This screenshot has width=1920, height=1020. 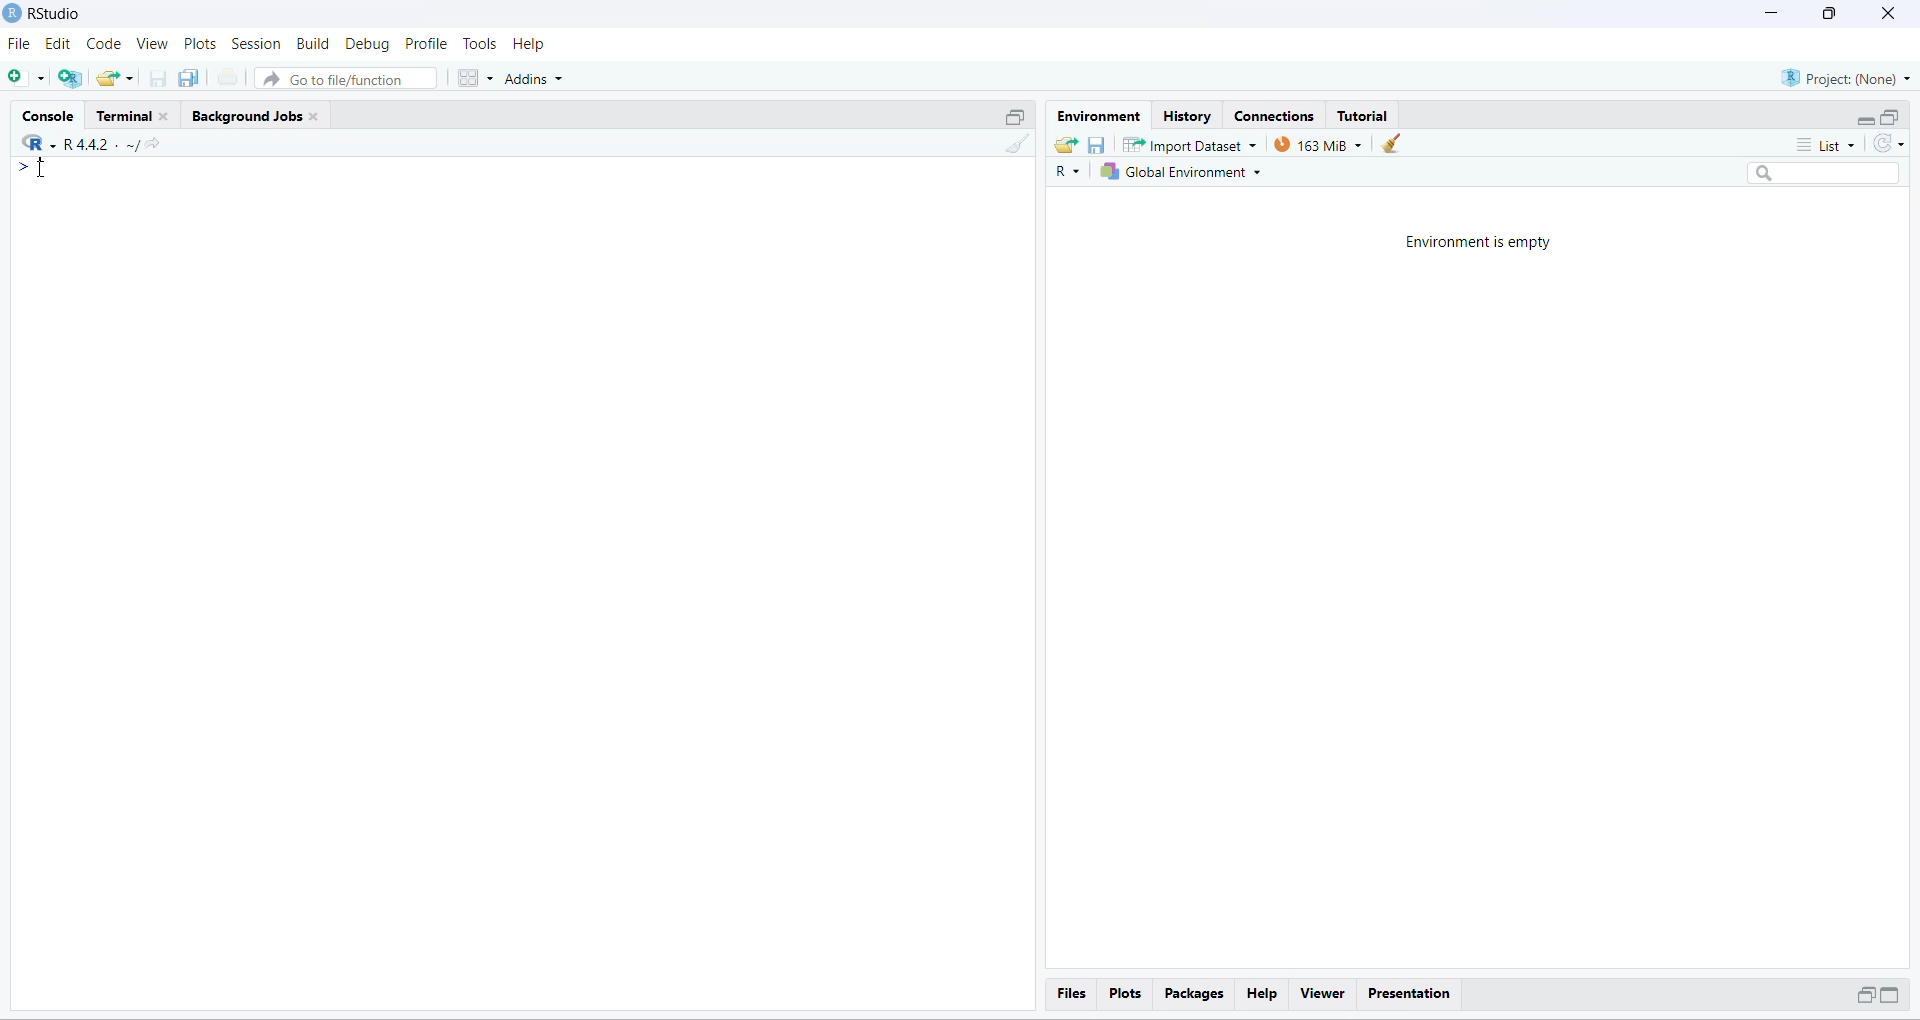 What do you see at coordinates (1890, 117) in the screenshot?
I see `maximize` at bounding box center [1890, 117].